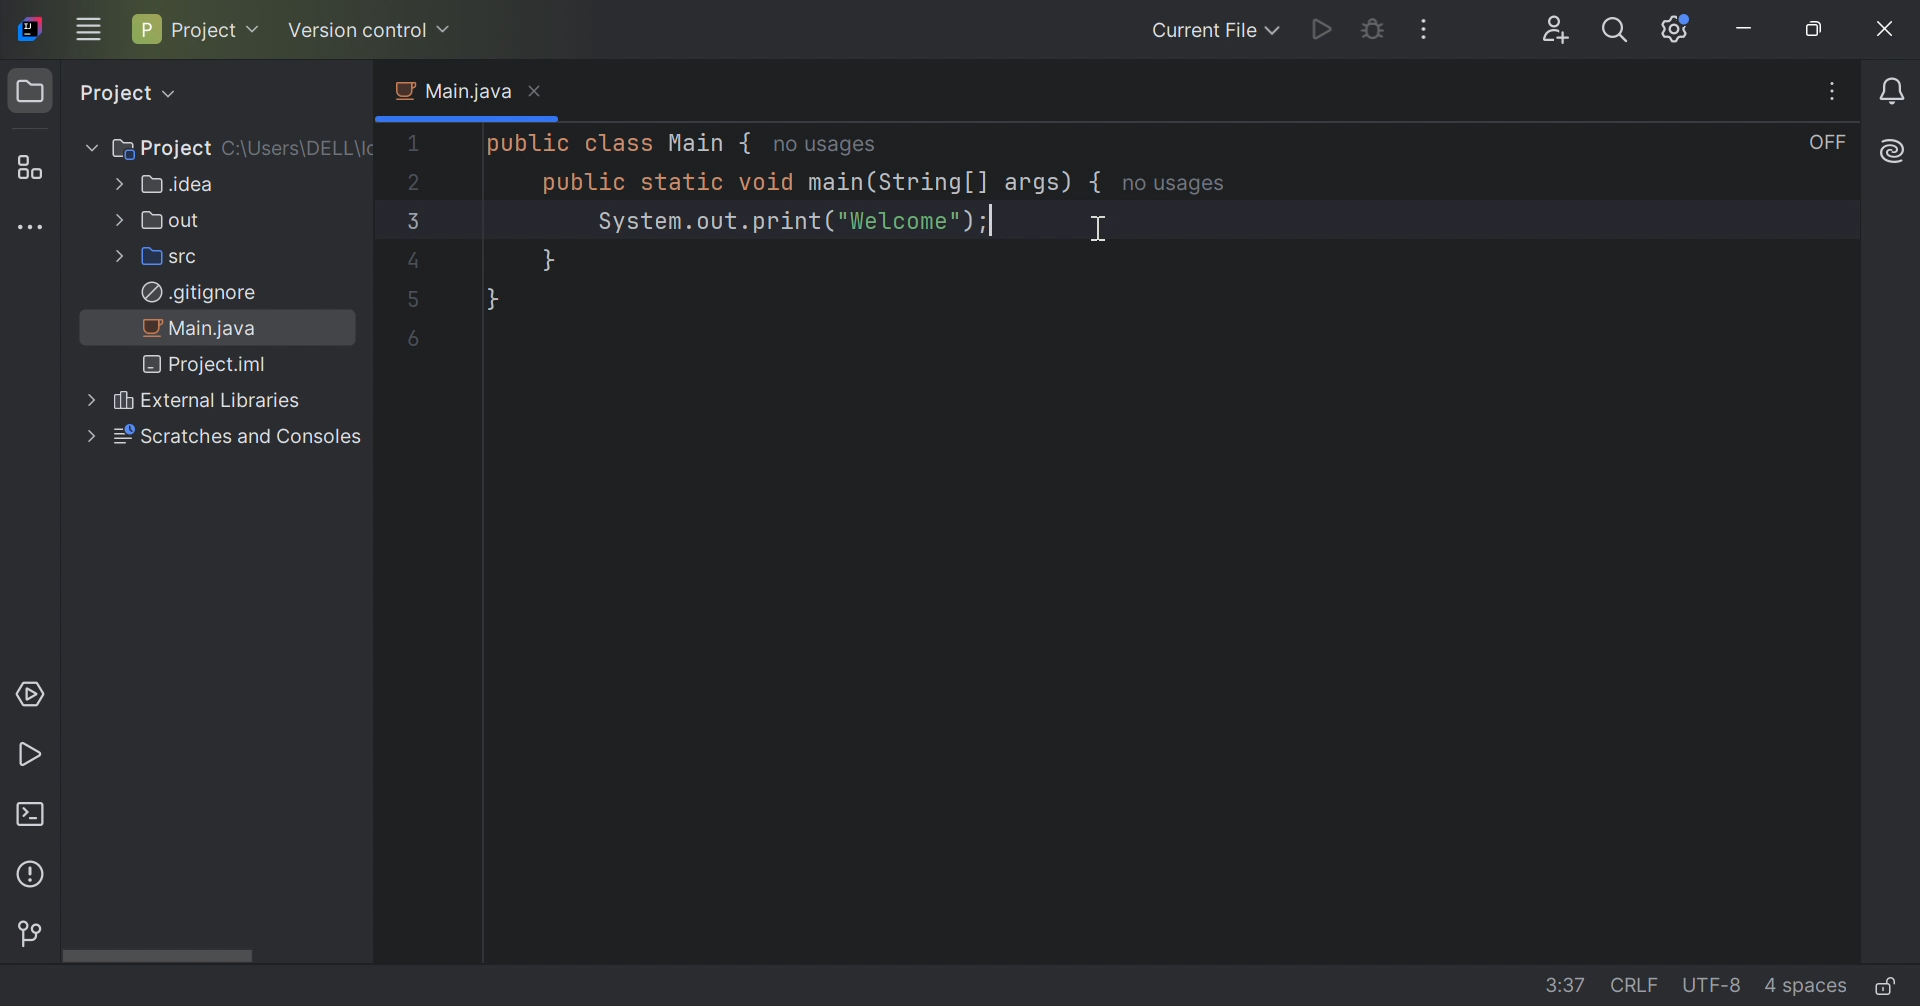 The height and width of the screenshot is (1006, 1920). I want to click on {, so click(1098, 183).